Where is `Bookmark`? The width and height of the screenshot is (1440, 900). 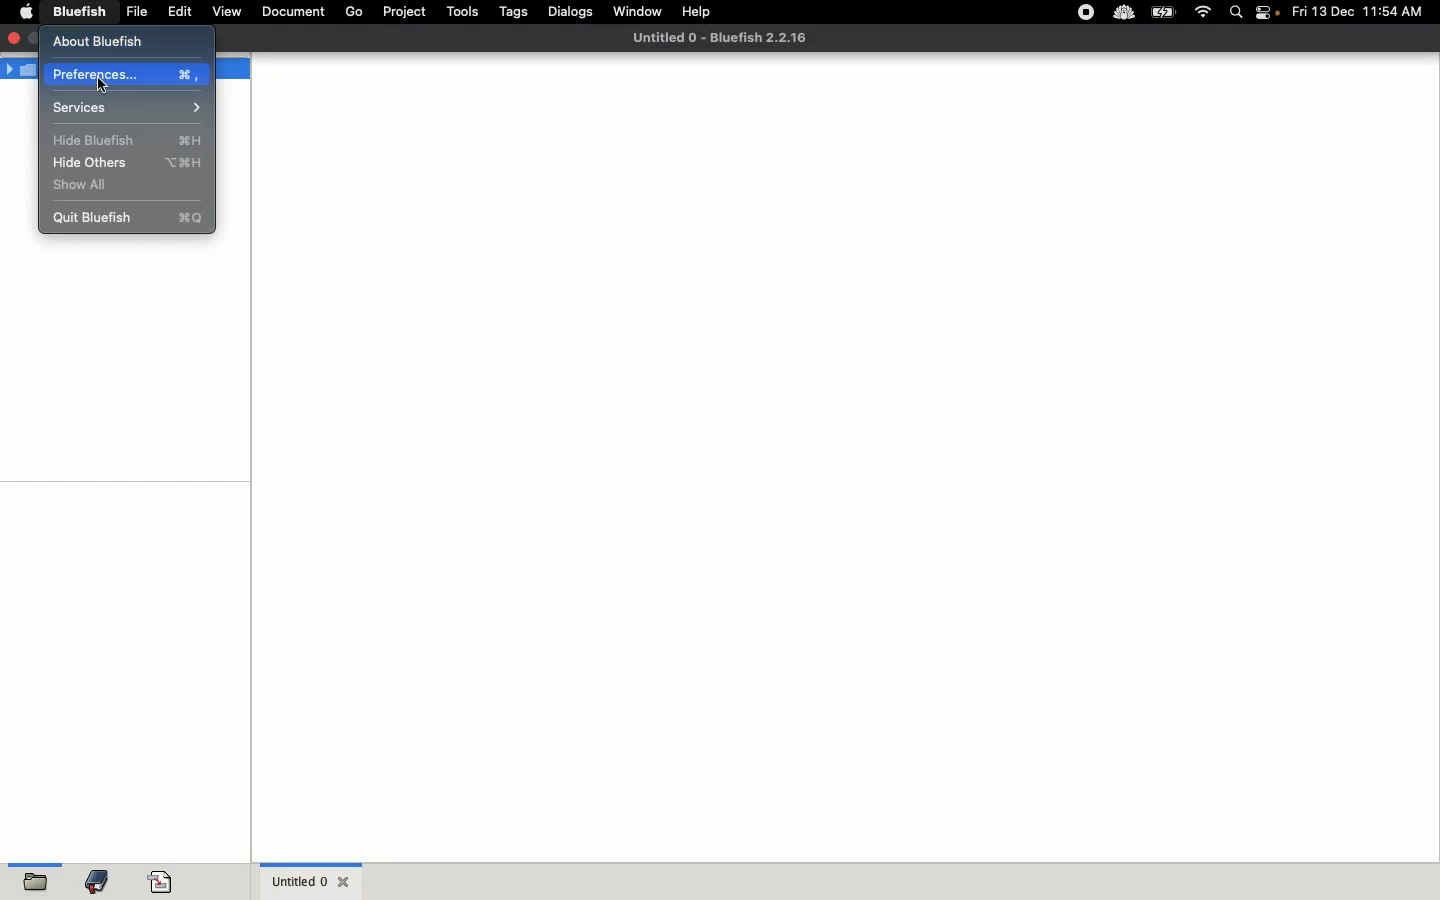
Bookmark is located at coordinates (98, 885).